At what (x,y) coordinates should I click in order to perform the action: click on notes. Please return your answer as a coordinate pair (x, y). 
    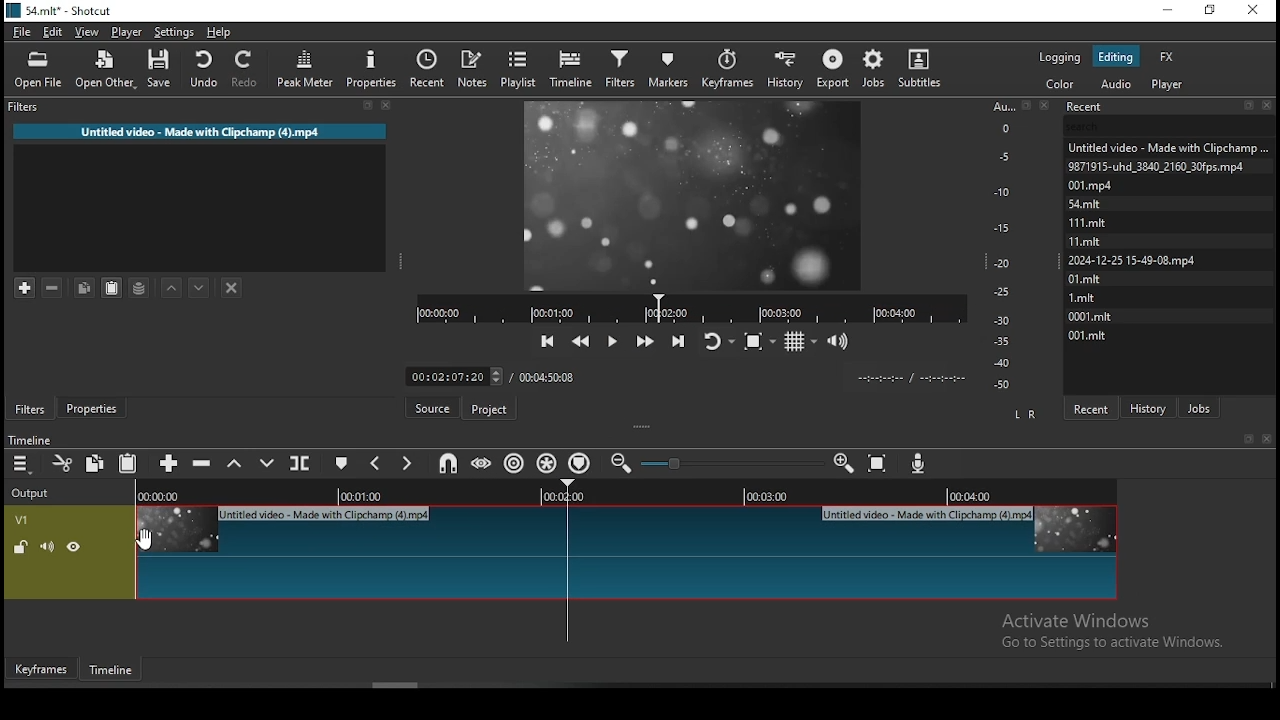
    Looking at the image, I should click on (473, 65).